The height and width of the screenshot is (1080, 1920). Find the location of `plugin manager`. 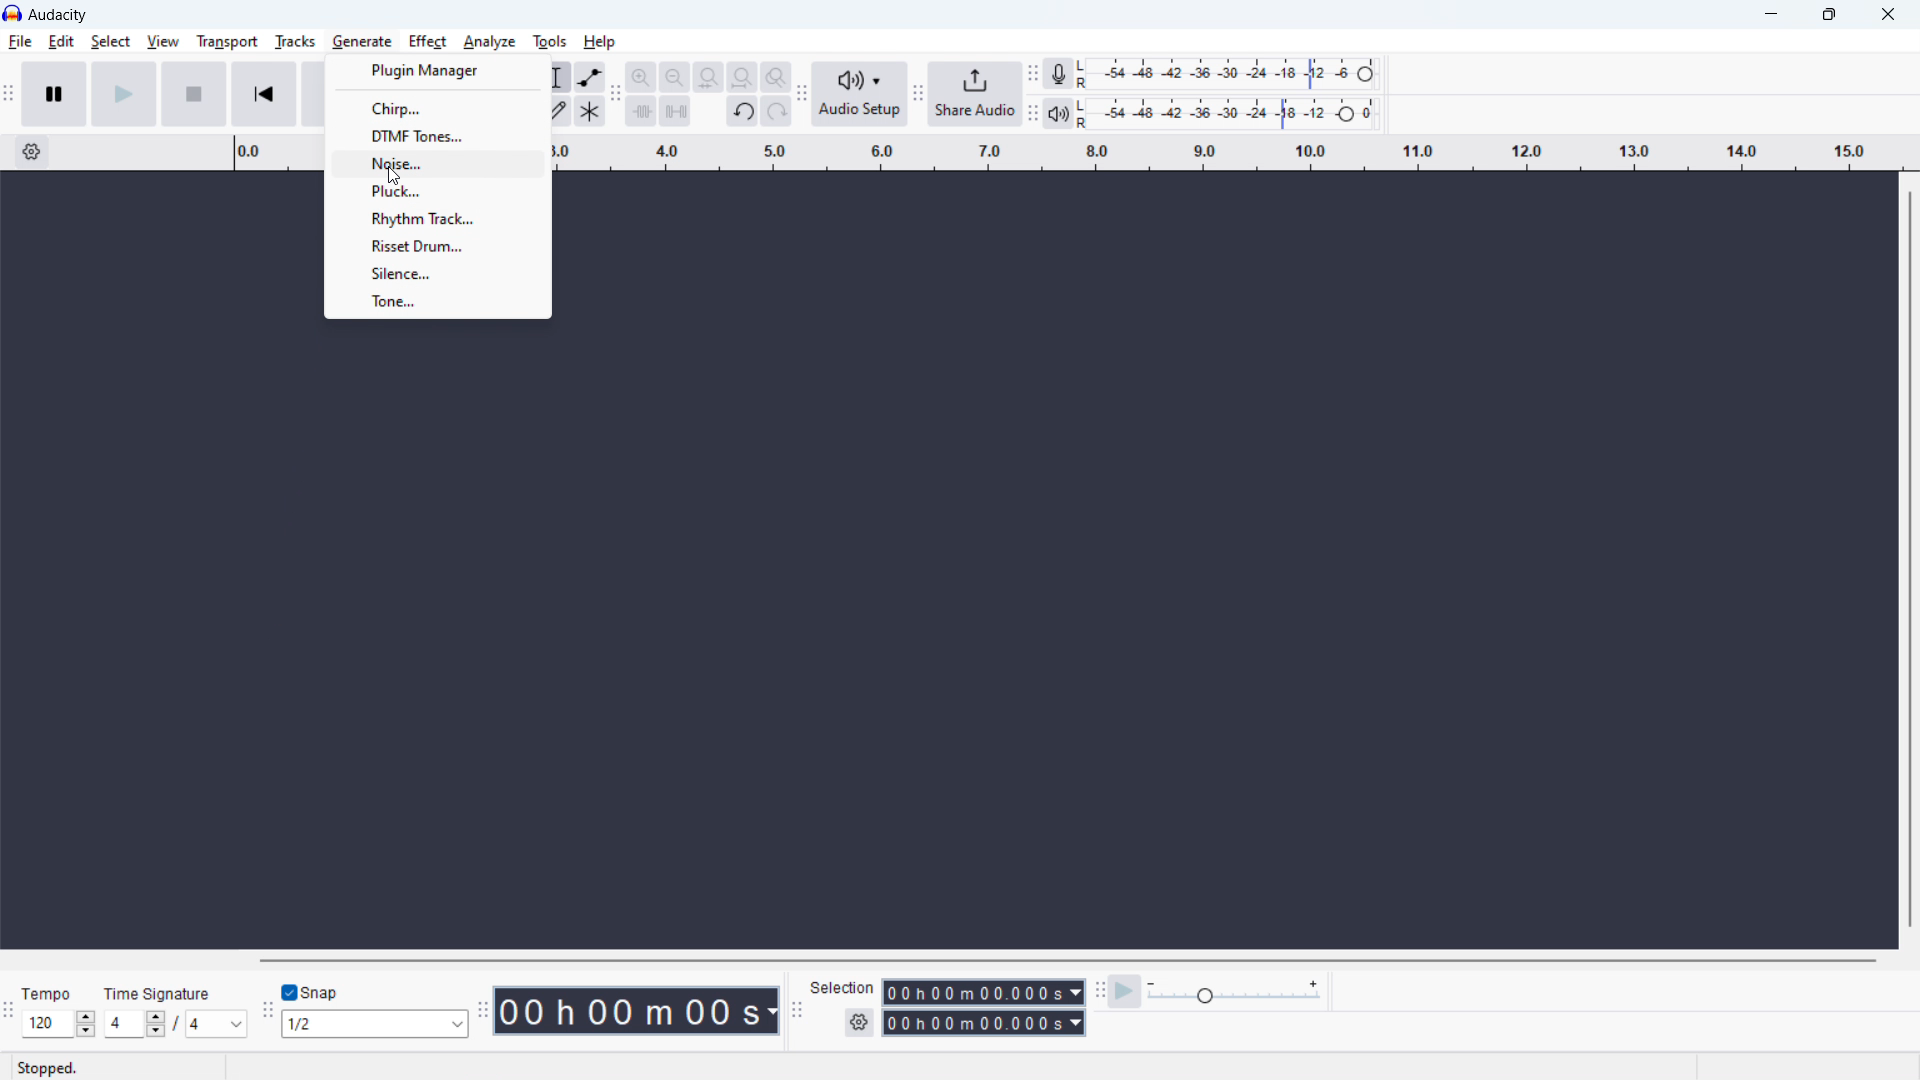

plugin manager is located at coordinates (438, 69).